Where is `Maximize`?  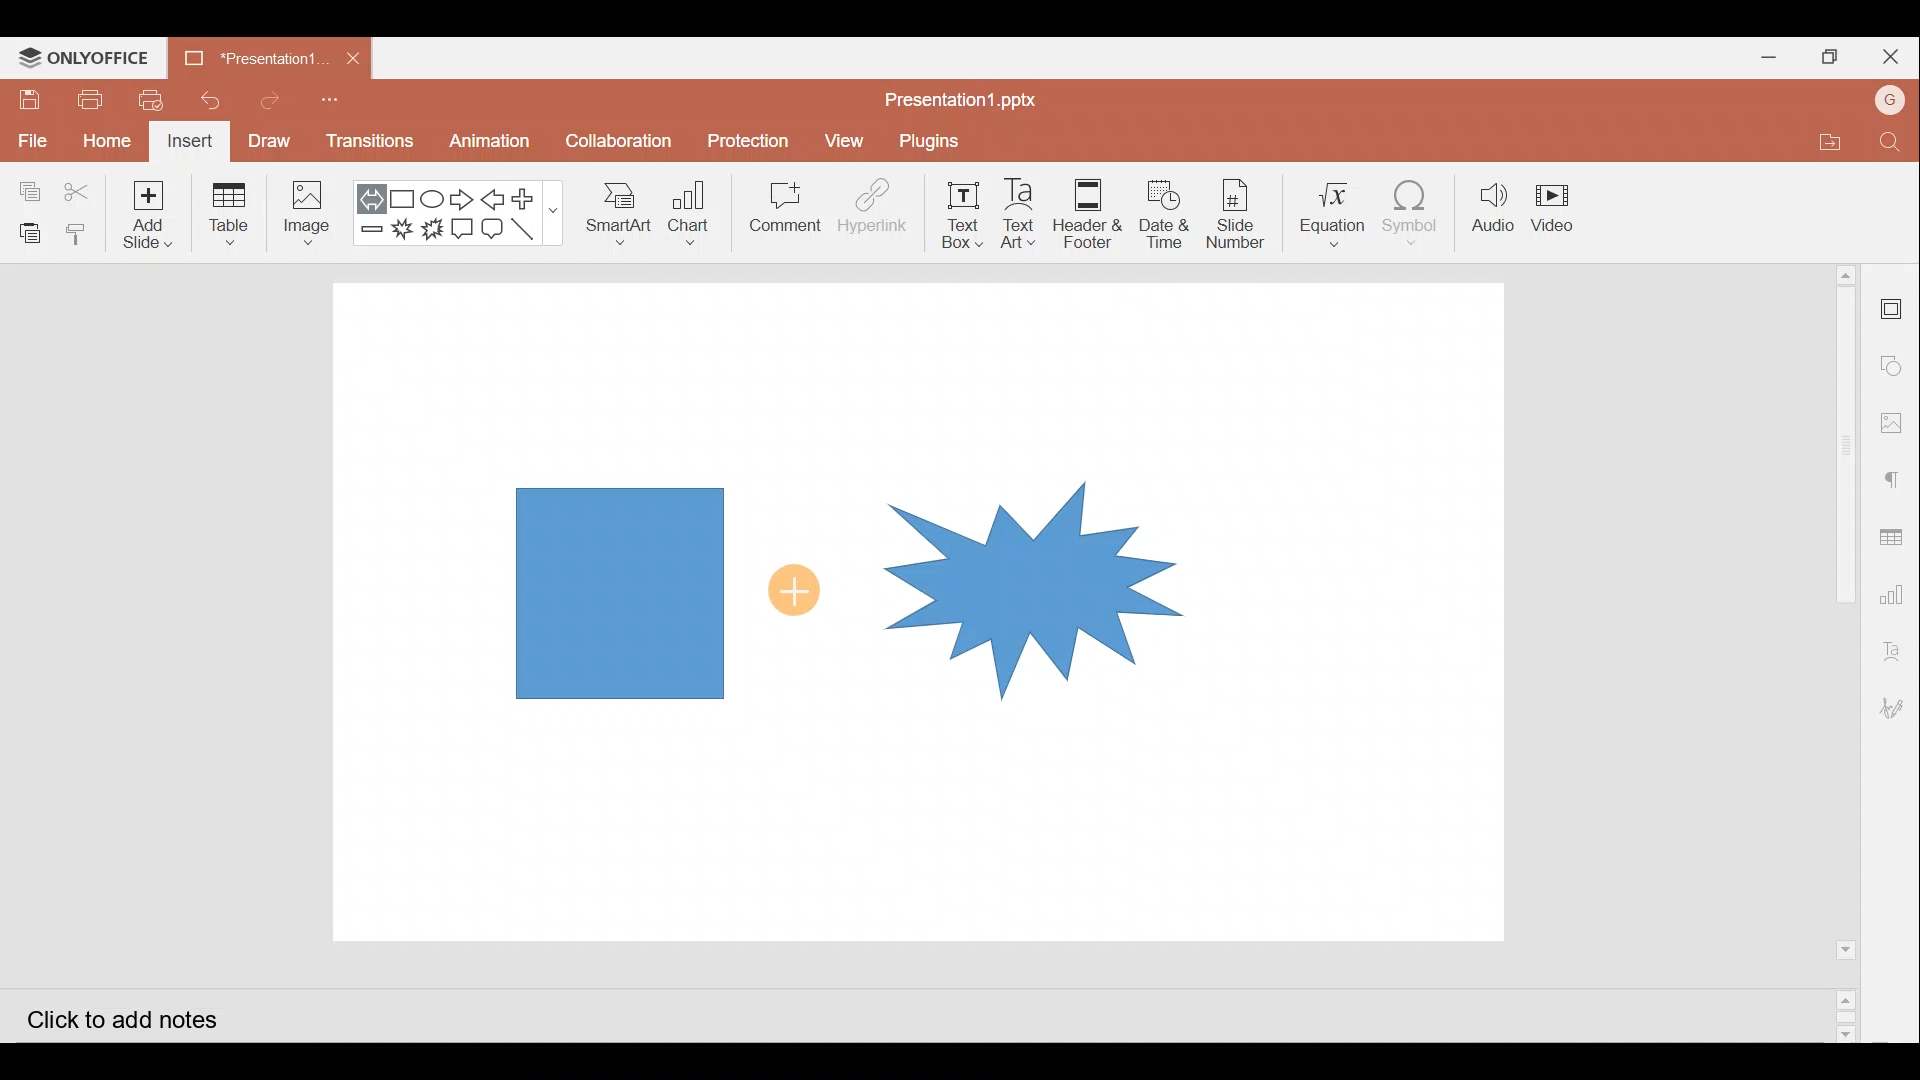
Maximize is located at coordinates (1825, 54).